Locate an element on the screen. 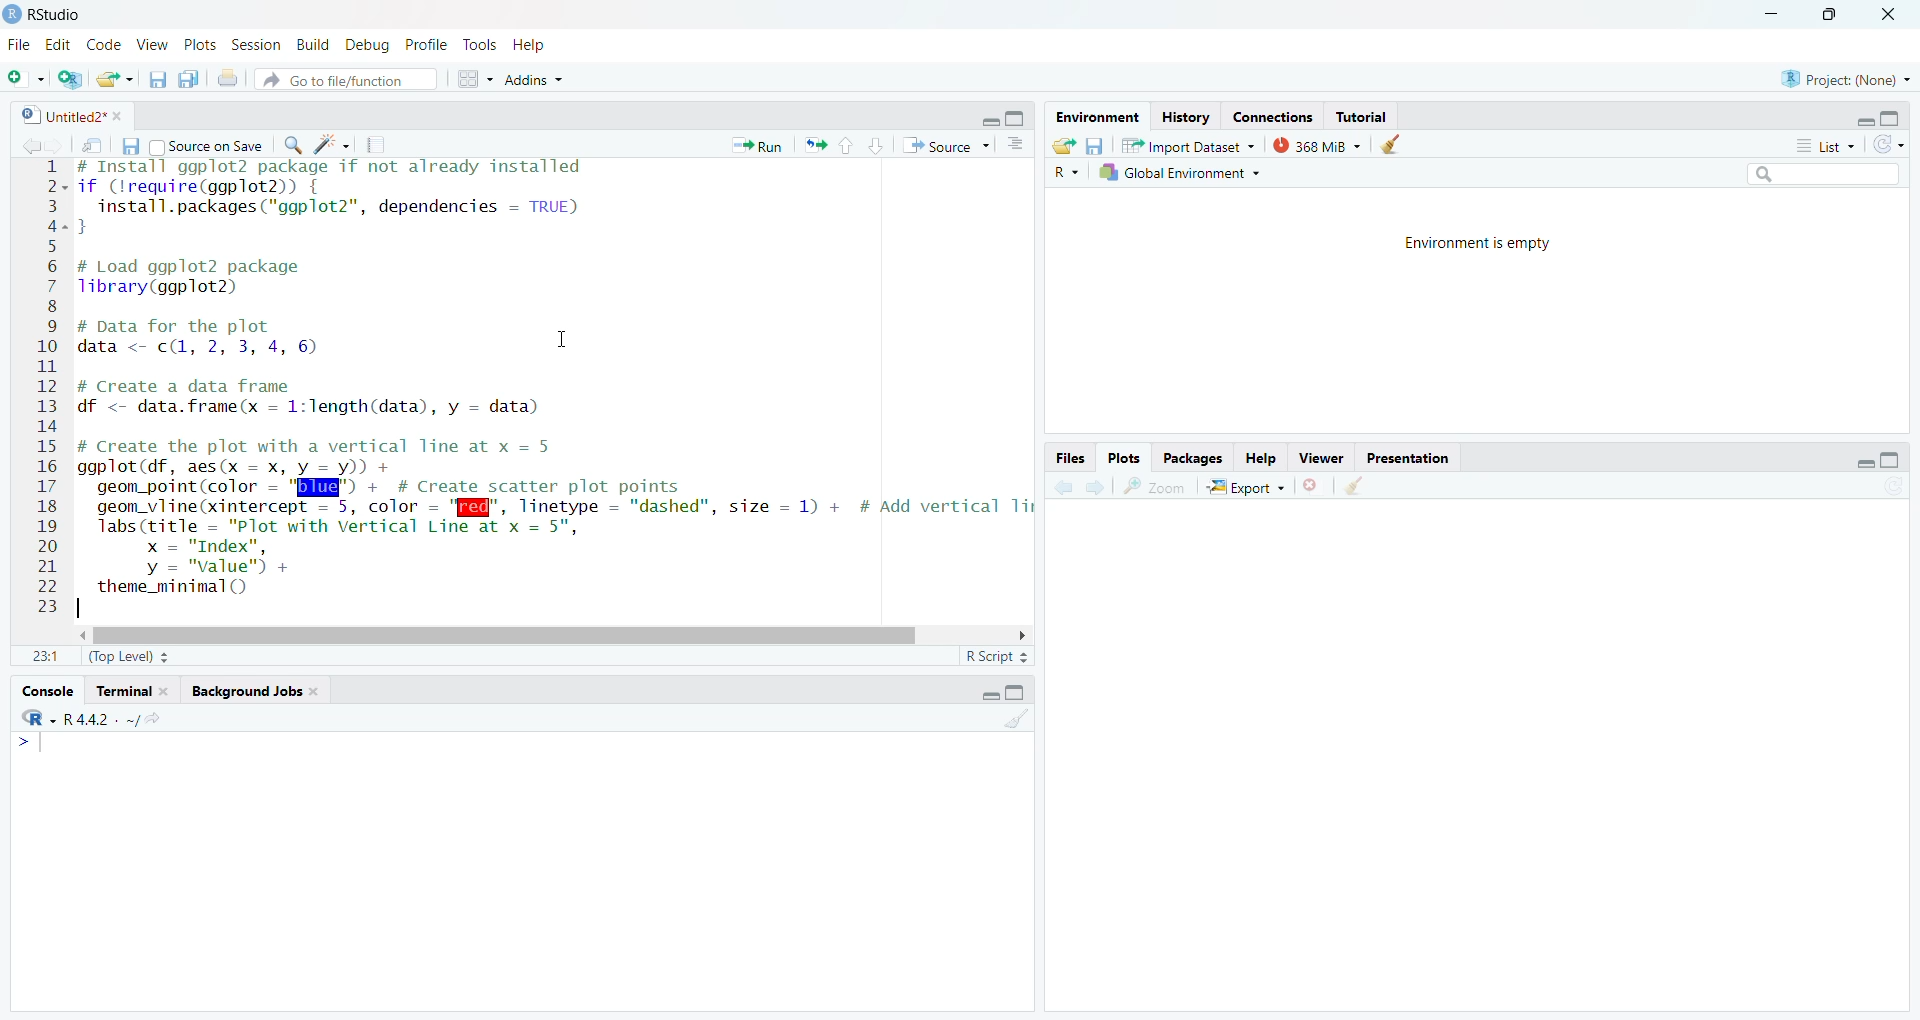  next is located at coordinates (1103, 488).